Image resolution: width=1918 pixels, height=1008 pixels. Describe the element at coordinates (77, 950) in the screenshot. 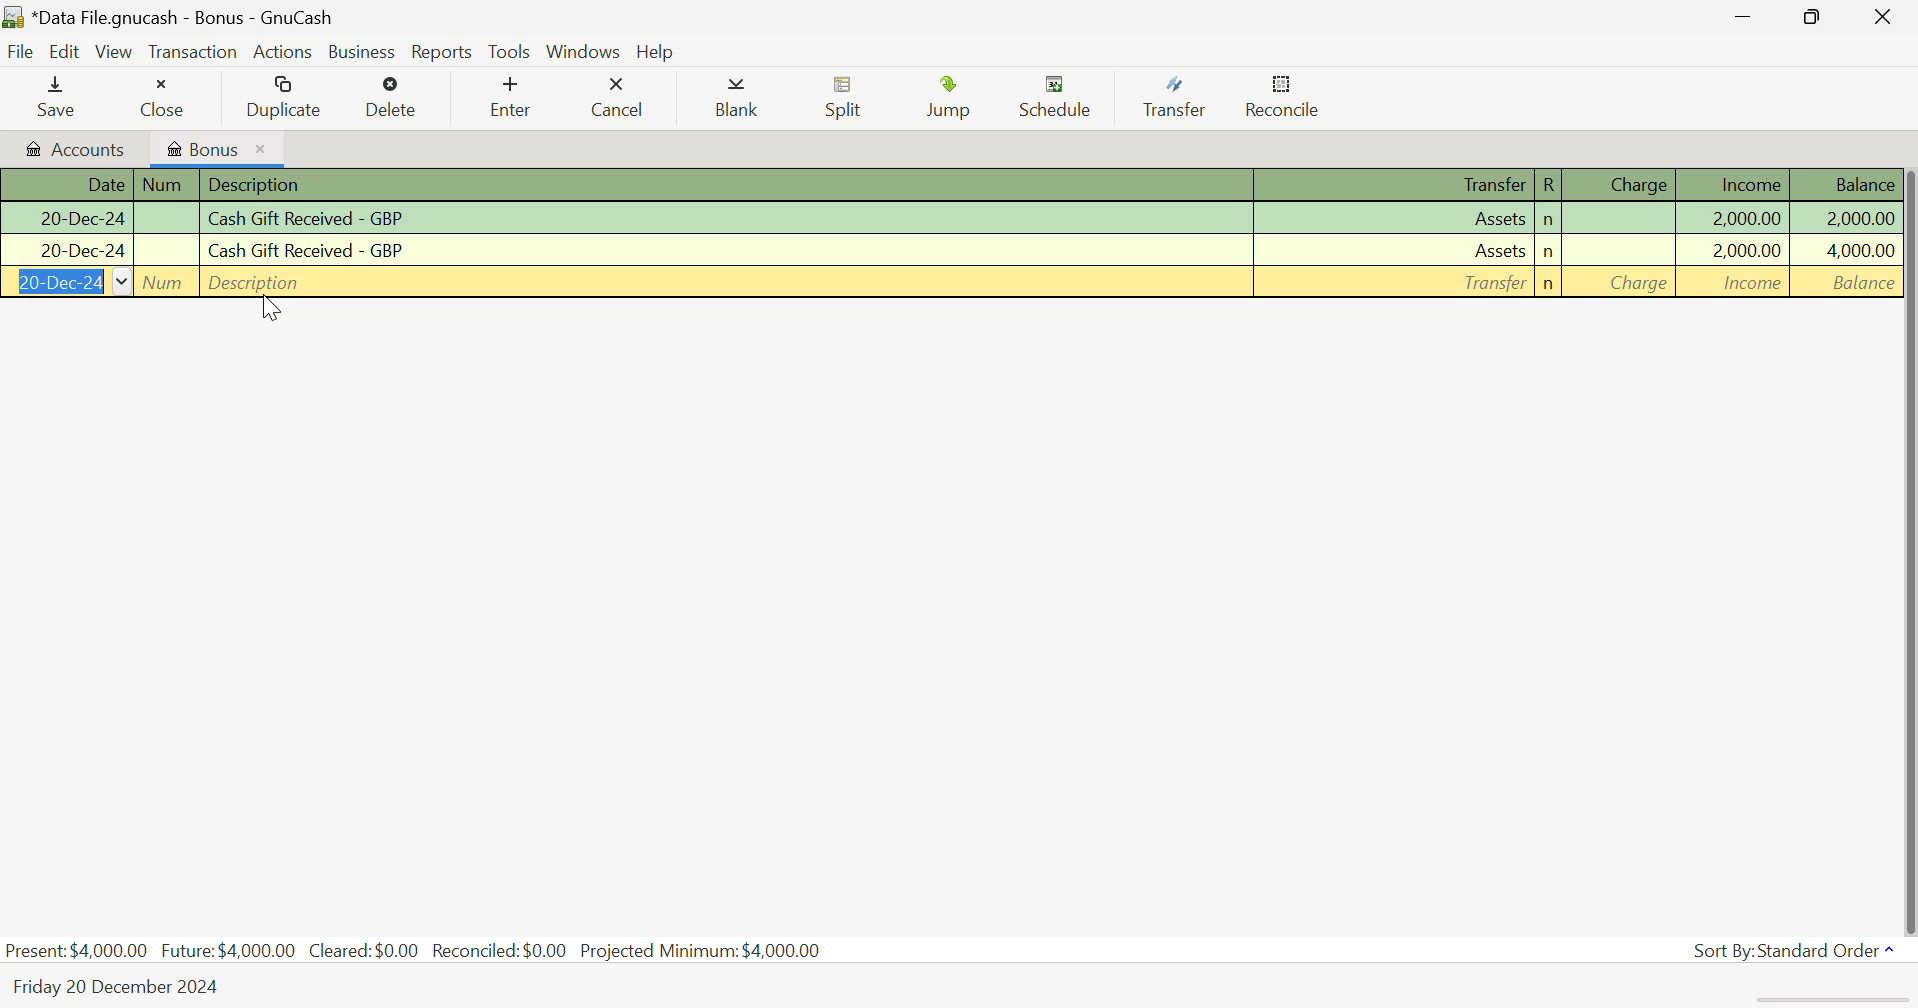

I see `Present` at that location.